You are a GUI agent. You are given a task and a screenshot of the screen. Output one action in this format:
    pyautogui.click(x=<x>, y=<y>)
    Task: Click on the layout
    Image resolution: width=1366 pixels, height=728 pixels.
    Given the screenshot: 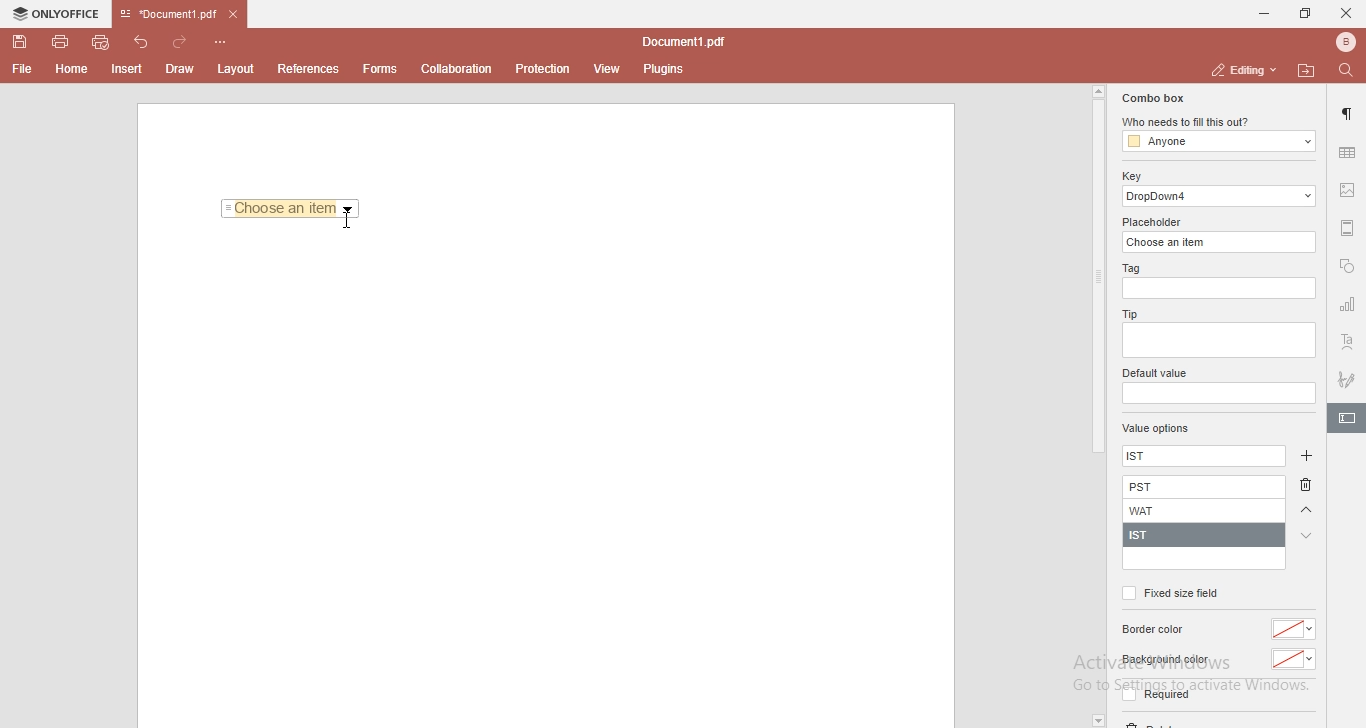 What is the action you would take?
    pyautogui.click(x=239, y=69)
    